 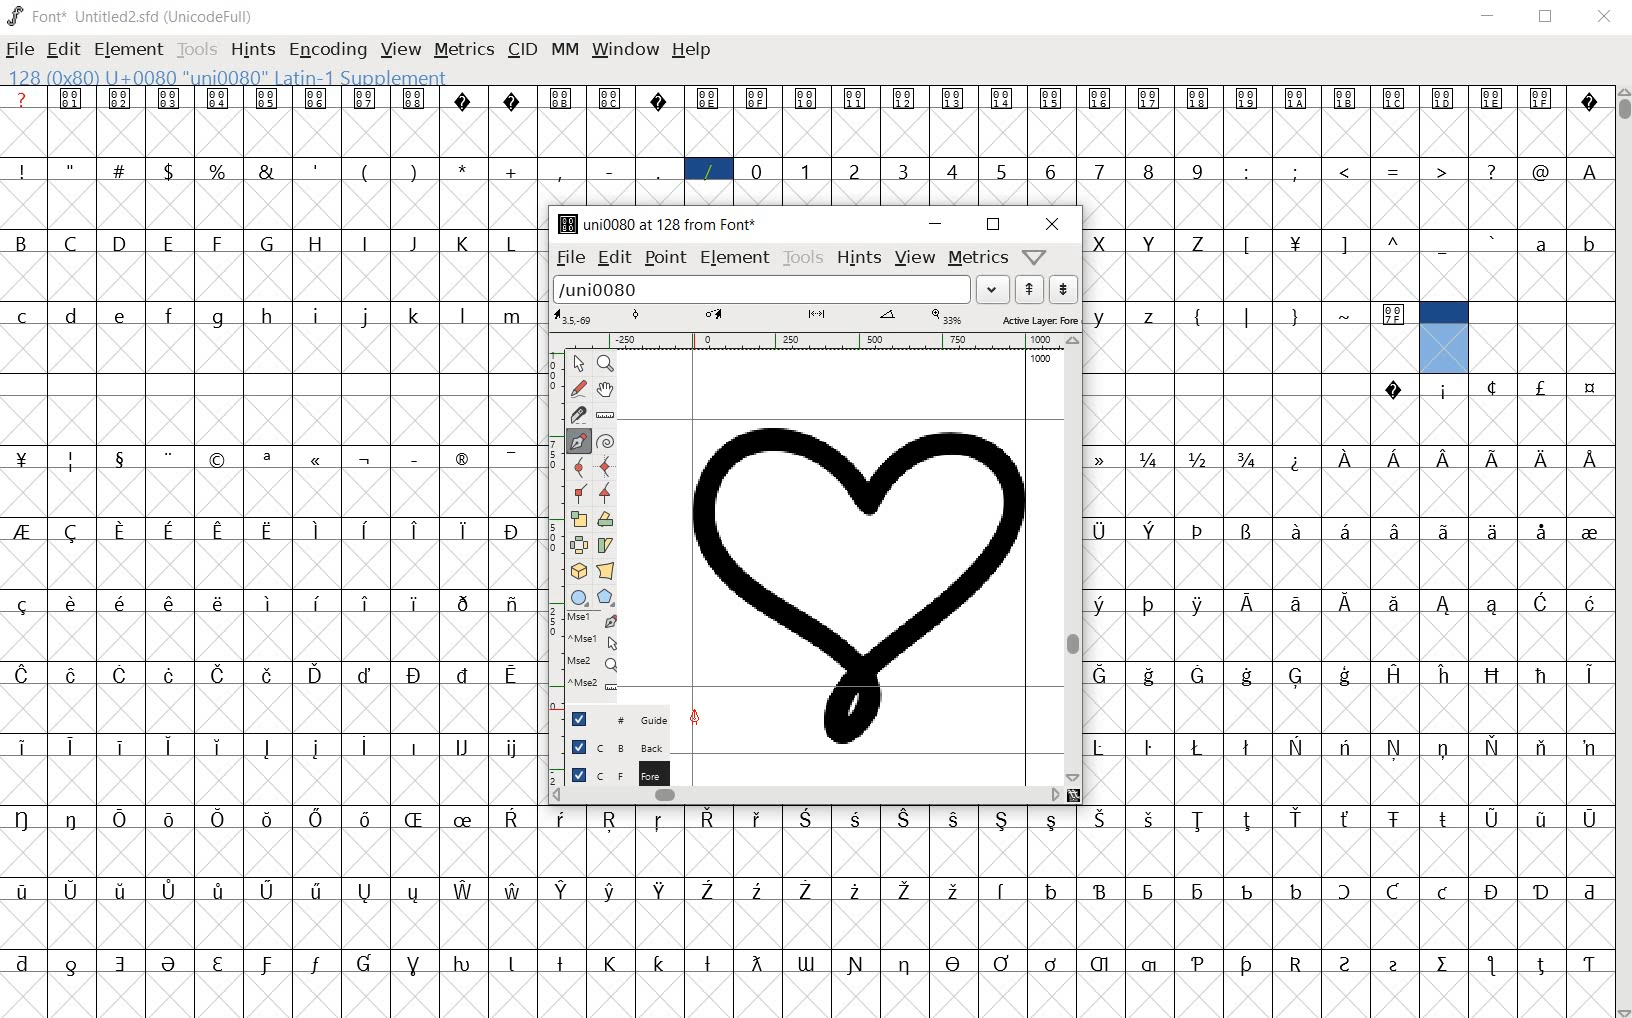 I want to click on glyph, so click(x=954, y=890).